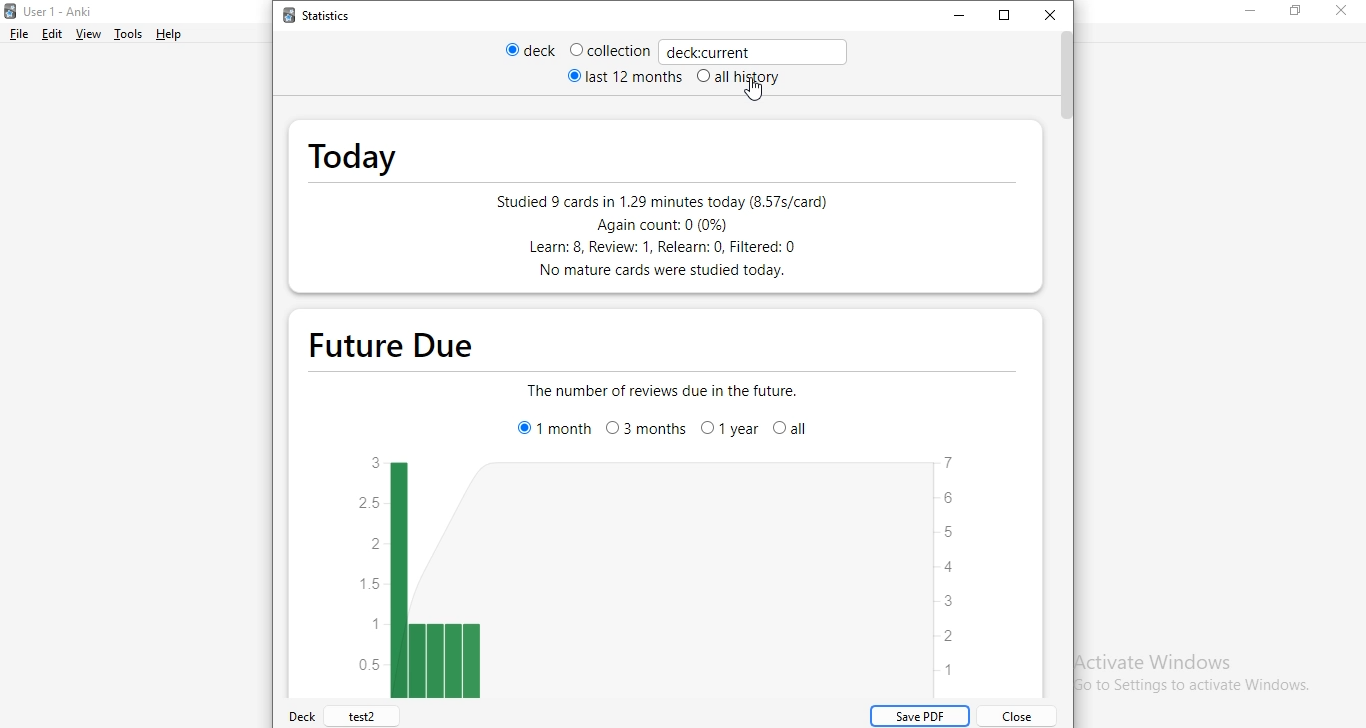  I want to click on study session stats, so click(659, 236).